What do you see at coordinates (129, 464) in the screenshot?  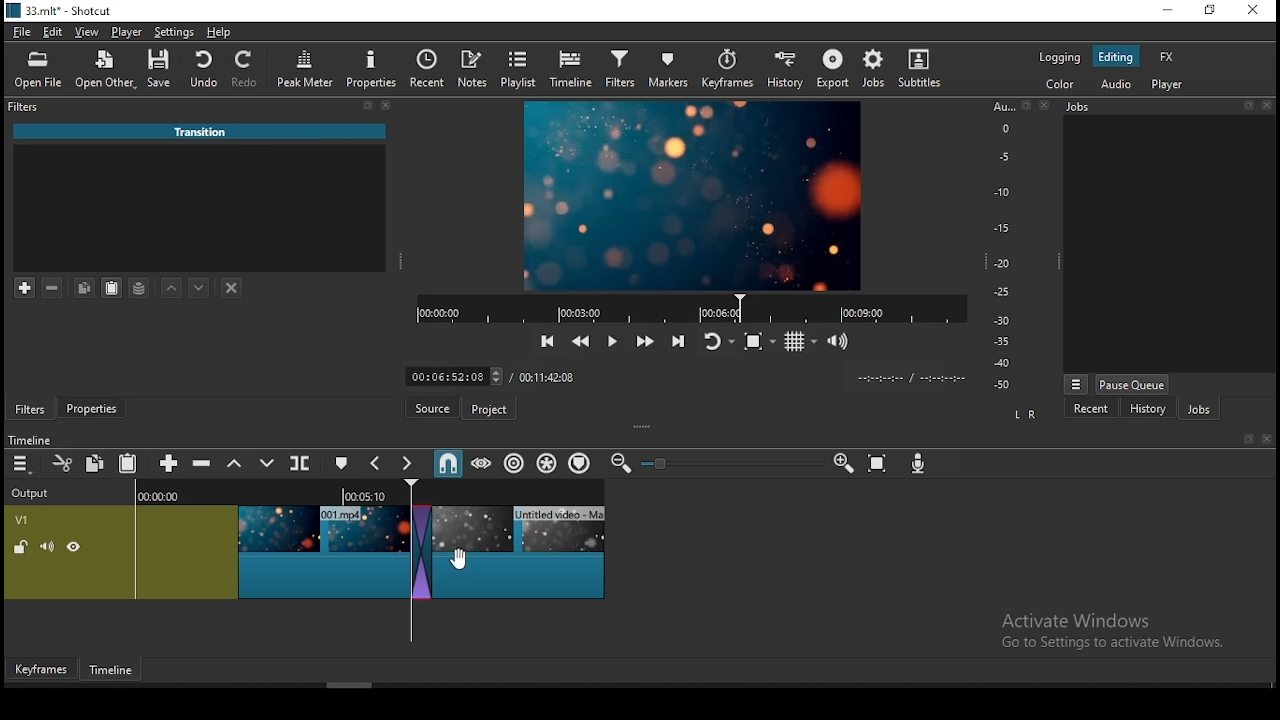 I see `paste` at bounding box center [129, 464].